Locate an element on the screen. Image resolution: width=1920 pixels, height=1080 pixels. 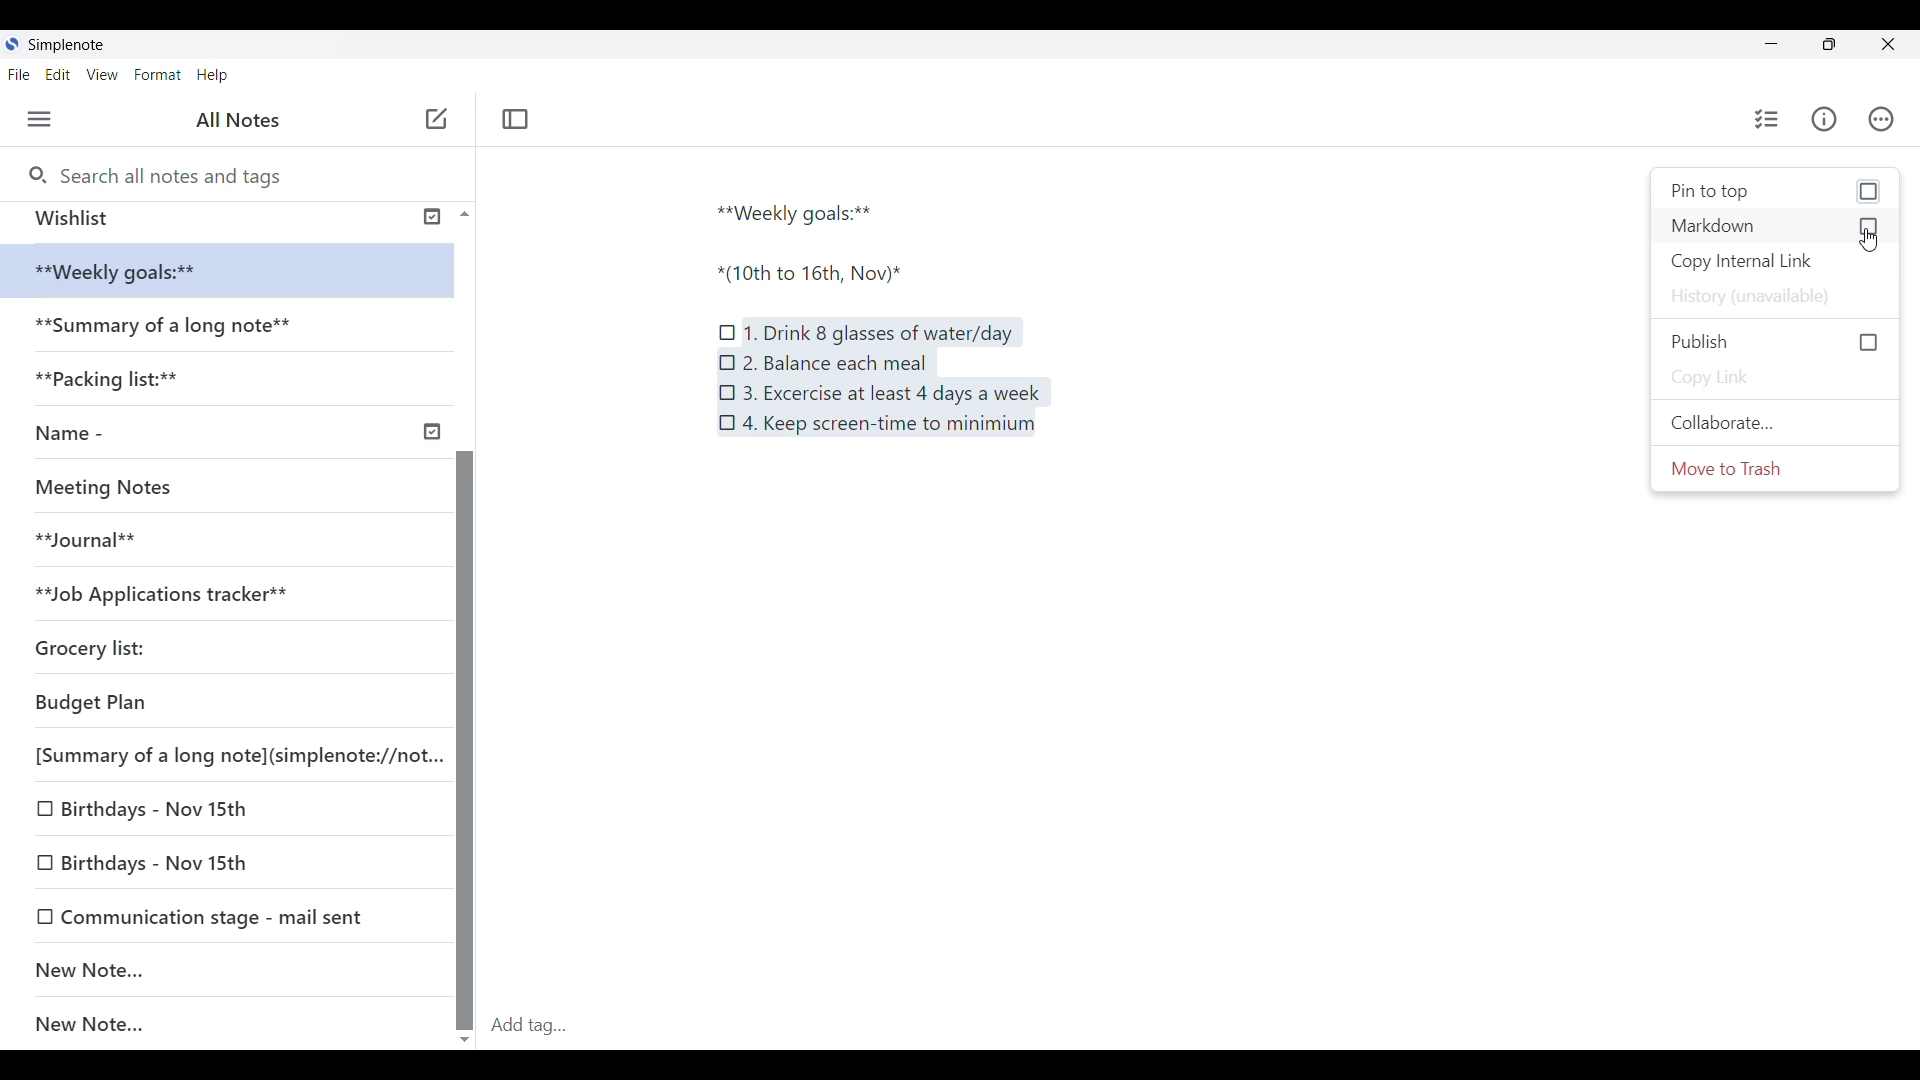
restore is located at coordinates (1846, 47).